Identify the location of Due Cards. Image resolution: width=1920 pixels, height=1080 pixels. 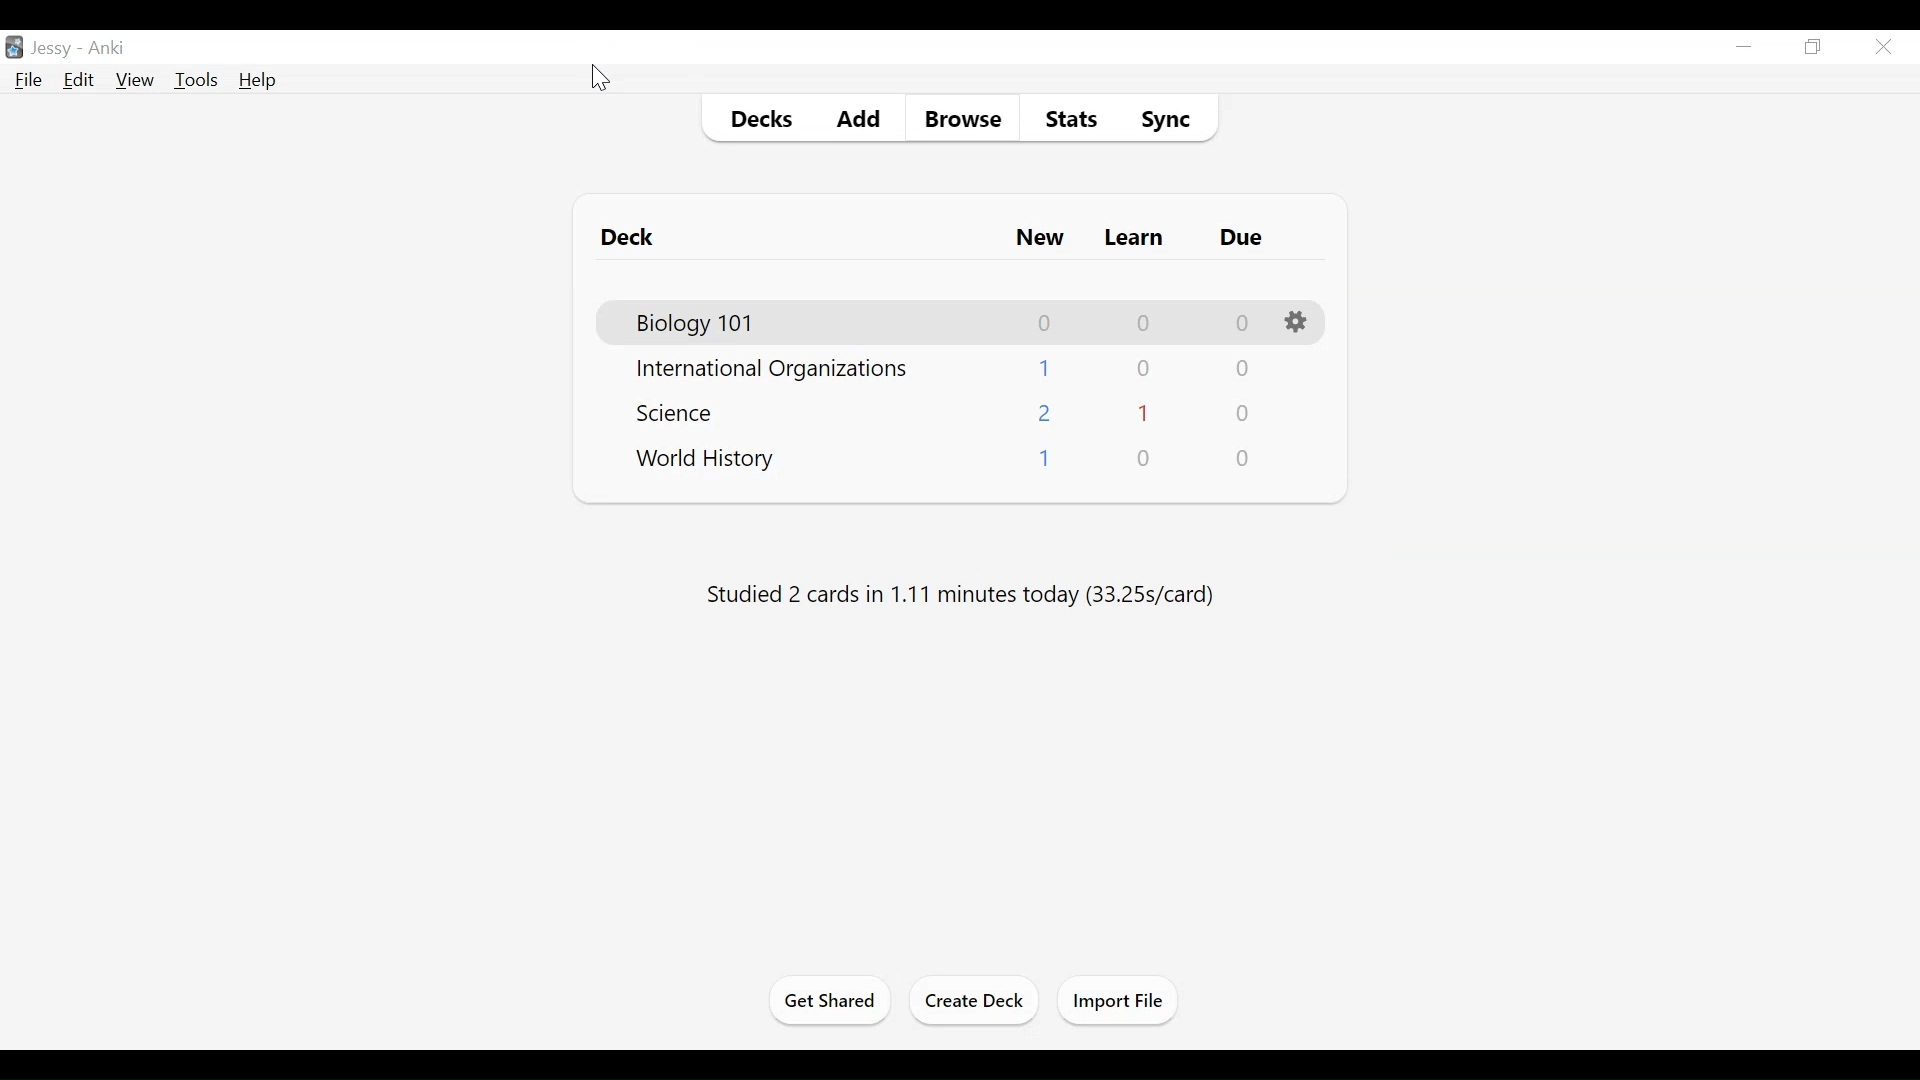
(1240, 238).